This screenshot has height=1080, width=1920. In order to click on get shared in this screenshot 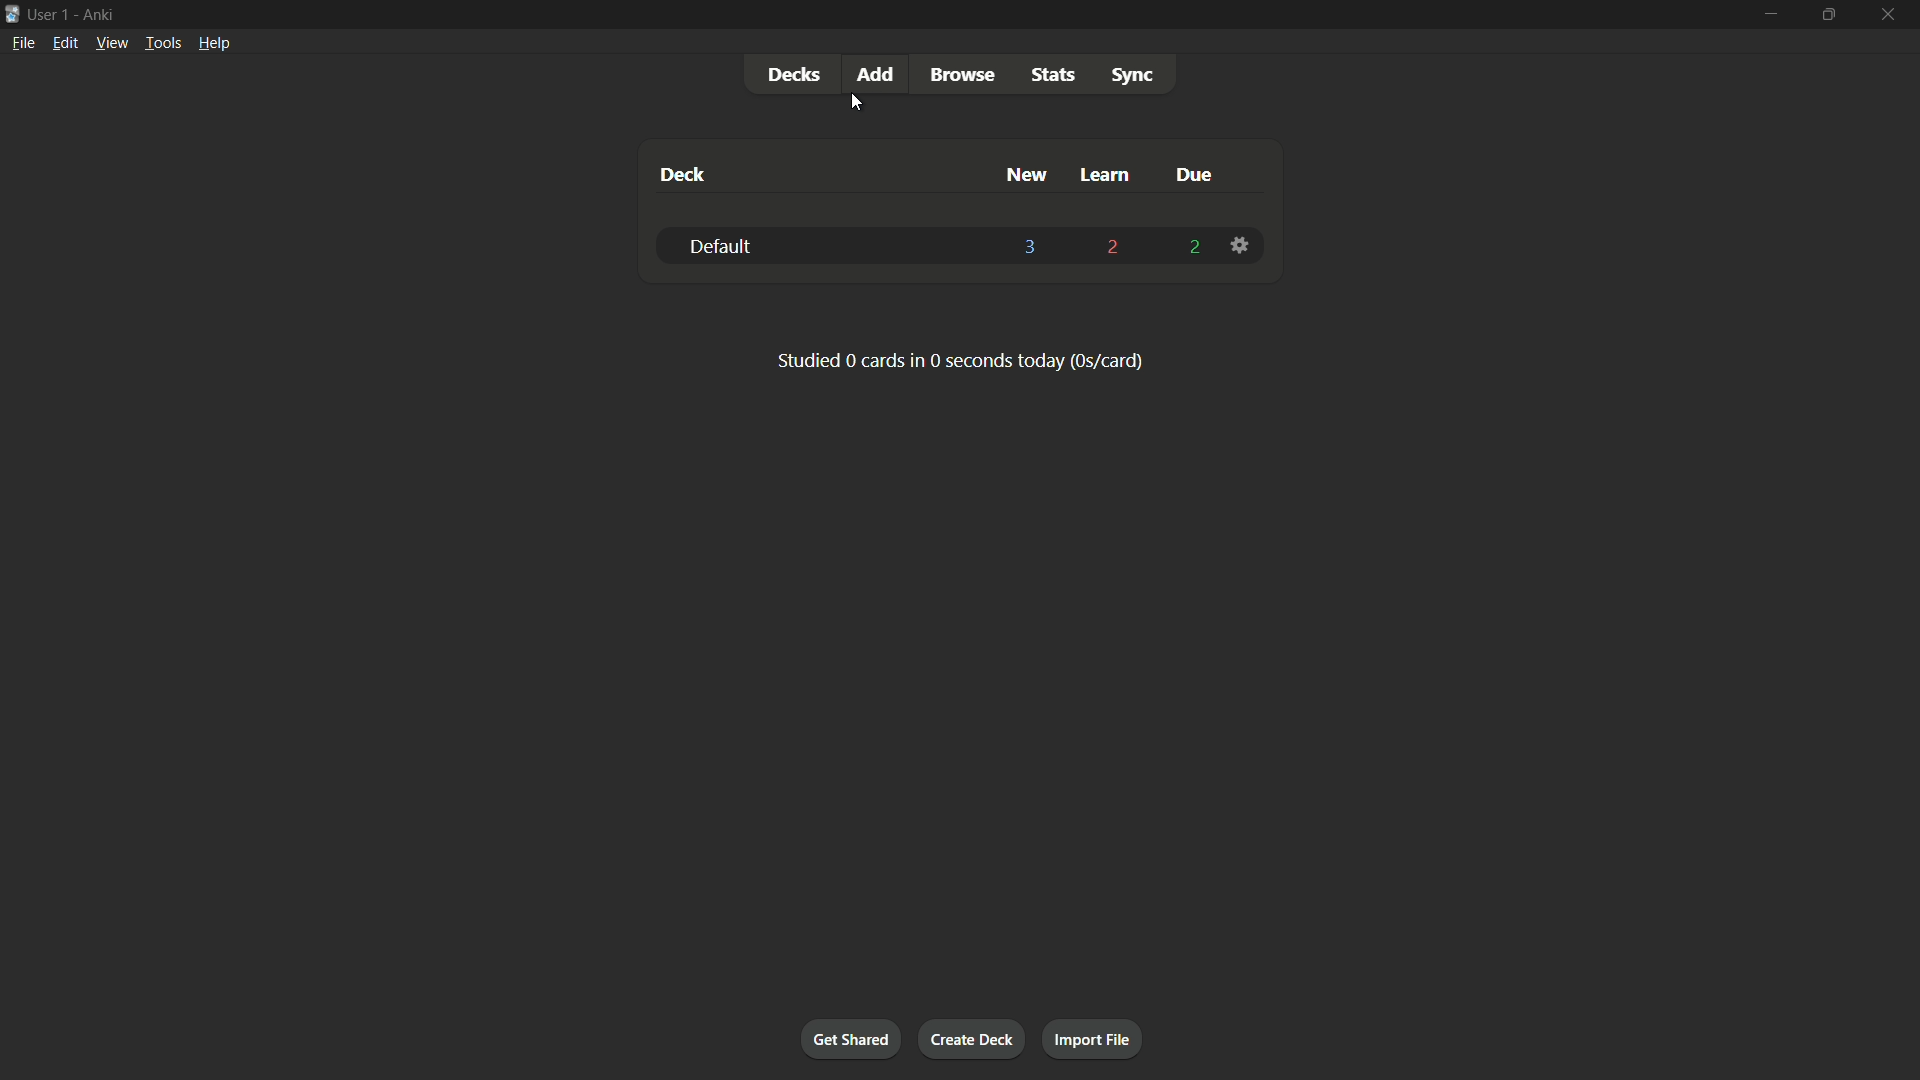, I will do `click(850, 1038)`.